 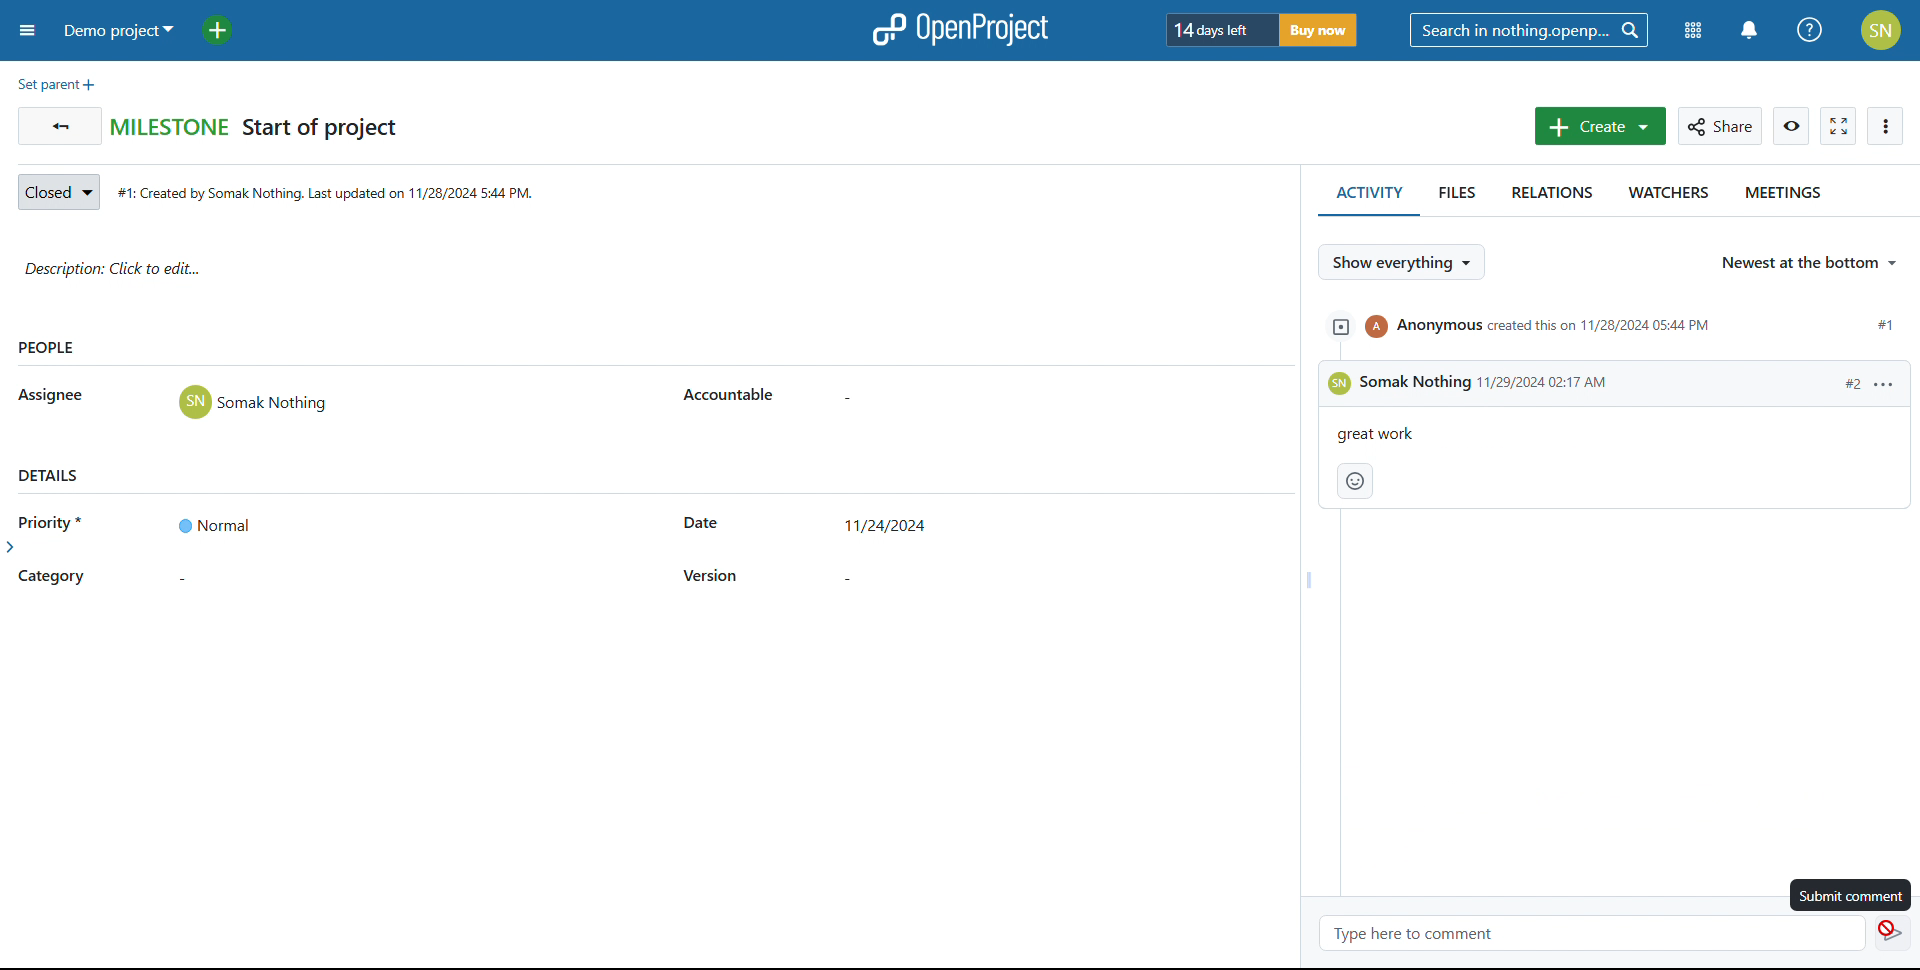 I want to click on priority, so click(x=58, y=521).